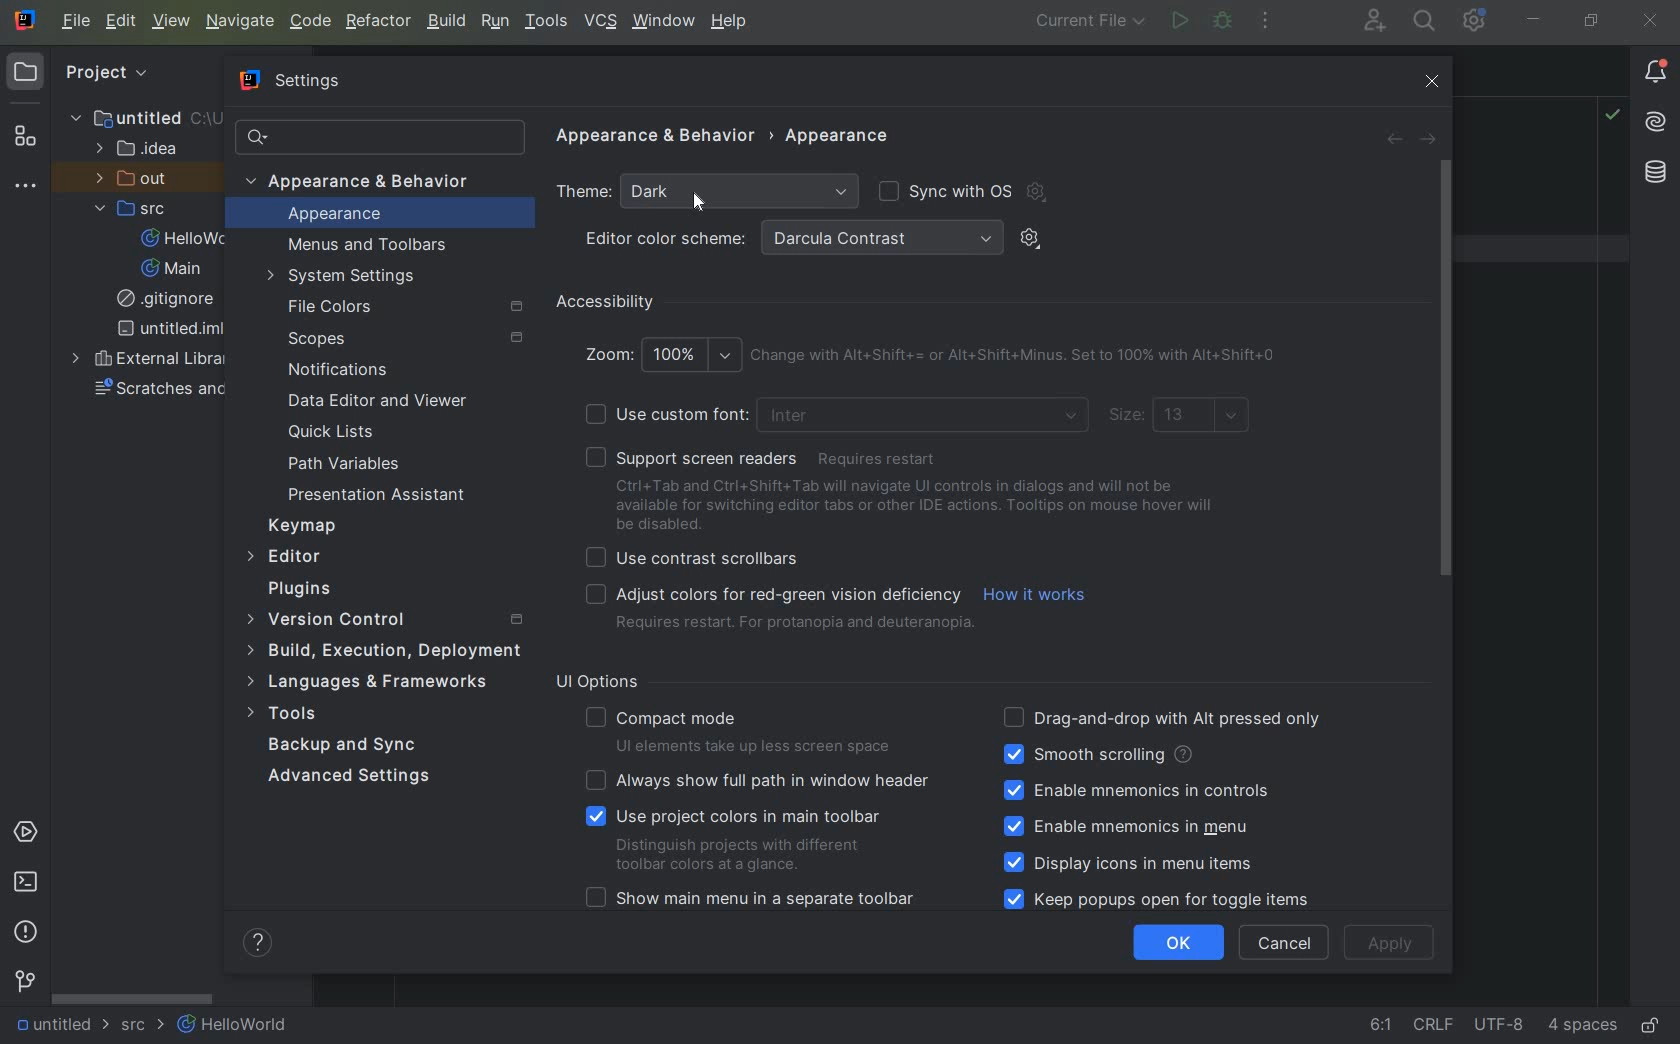  What do you see at coordinates (836, 415) in the screenshot?
I see `USE CUSTOM FONT` at bounding box center [836, 415].